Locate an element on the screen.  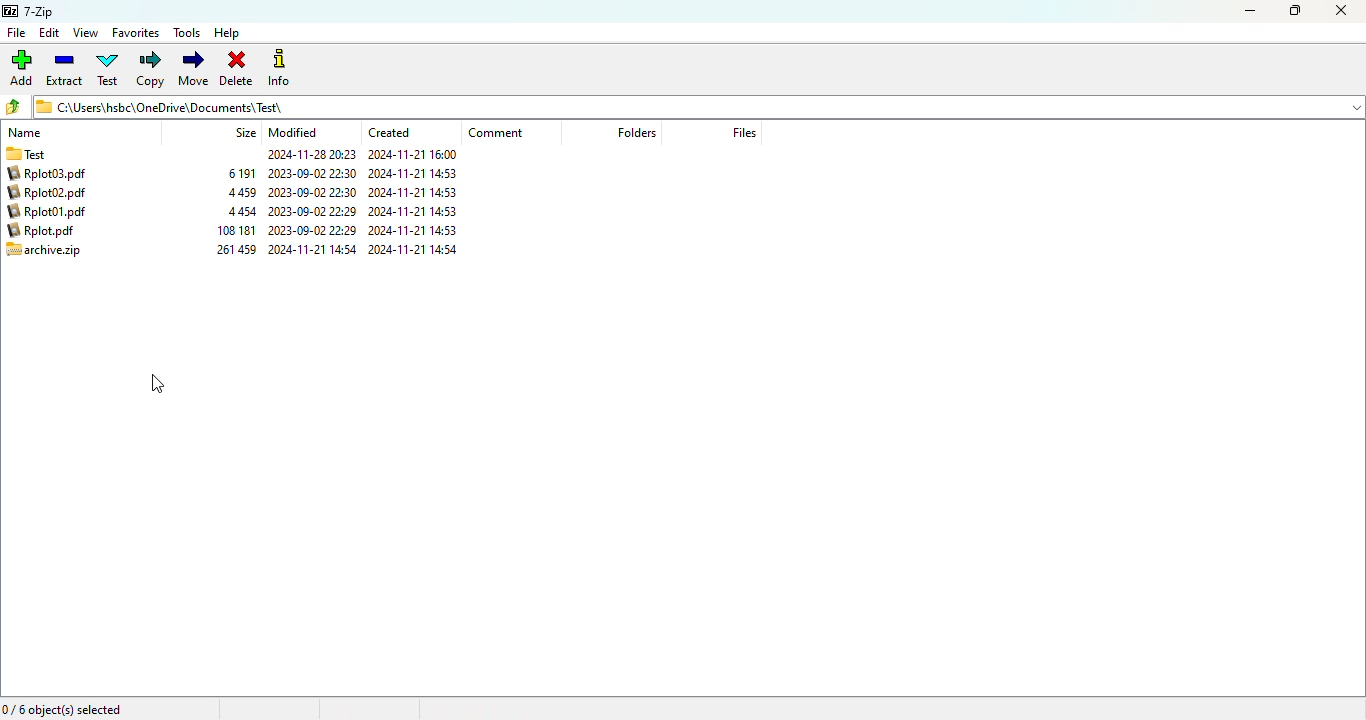
size is located at coordinates (245, 132).